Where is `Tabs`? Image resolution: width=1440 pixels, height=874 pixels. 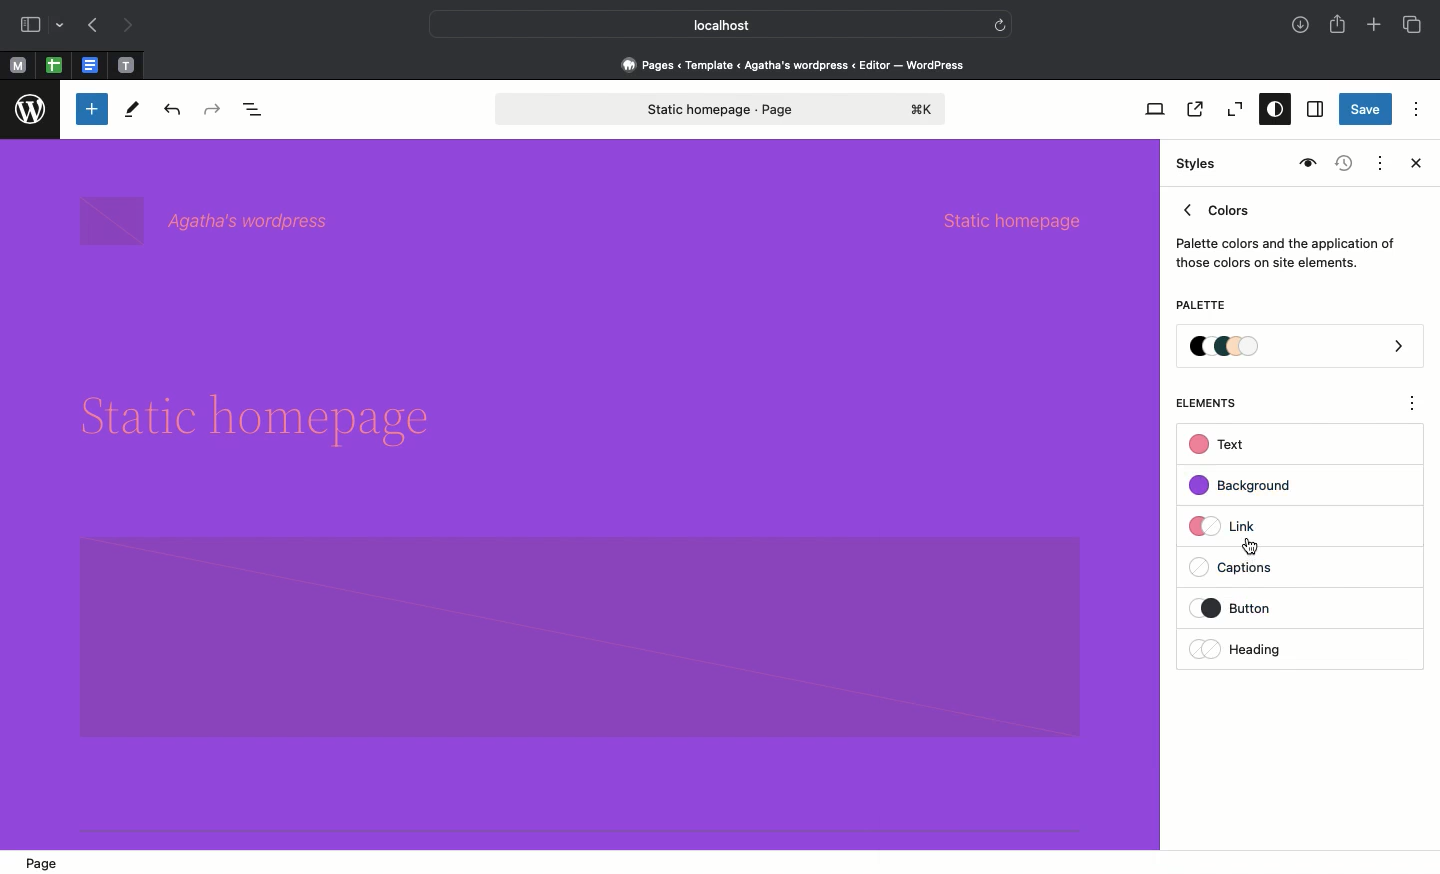
Tabs is located at coordinates (1414, 25).